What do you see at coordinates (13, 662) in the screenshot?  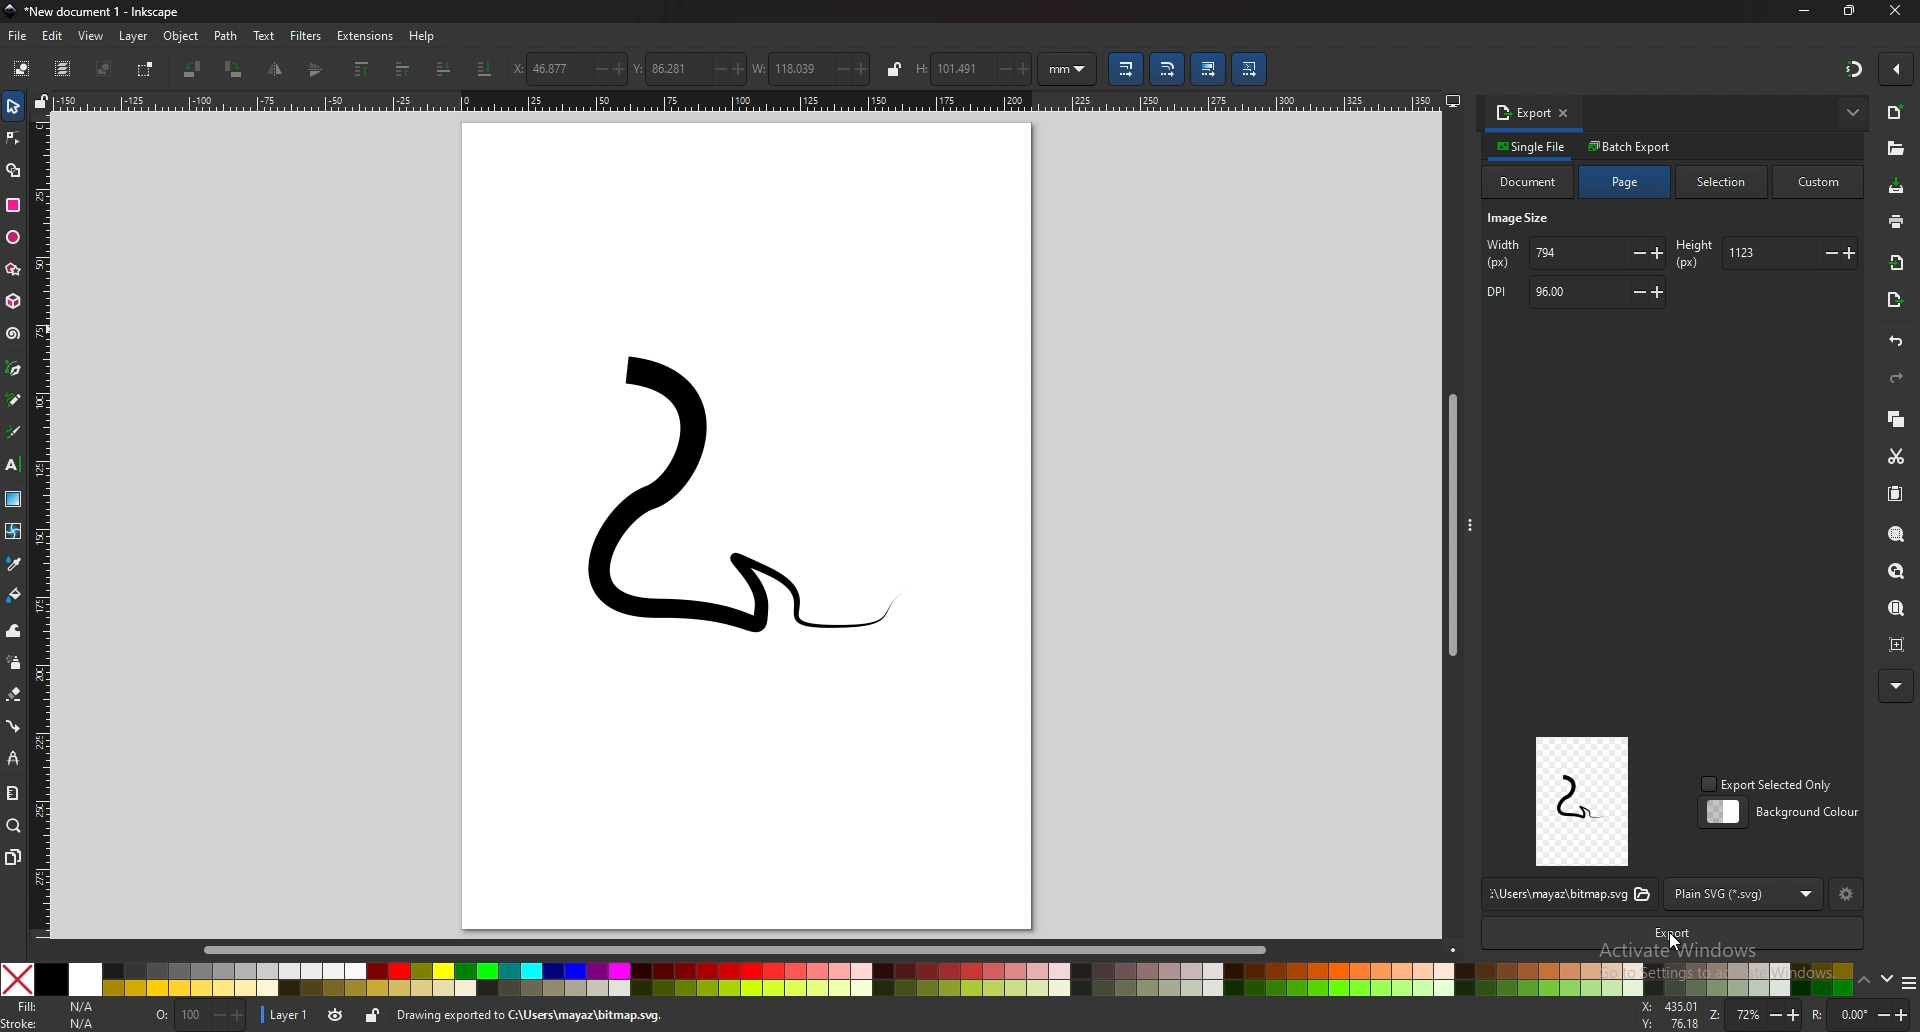 I see `spray` at bounding box center [13, 662].